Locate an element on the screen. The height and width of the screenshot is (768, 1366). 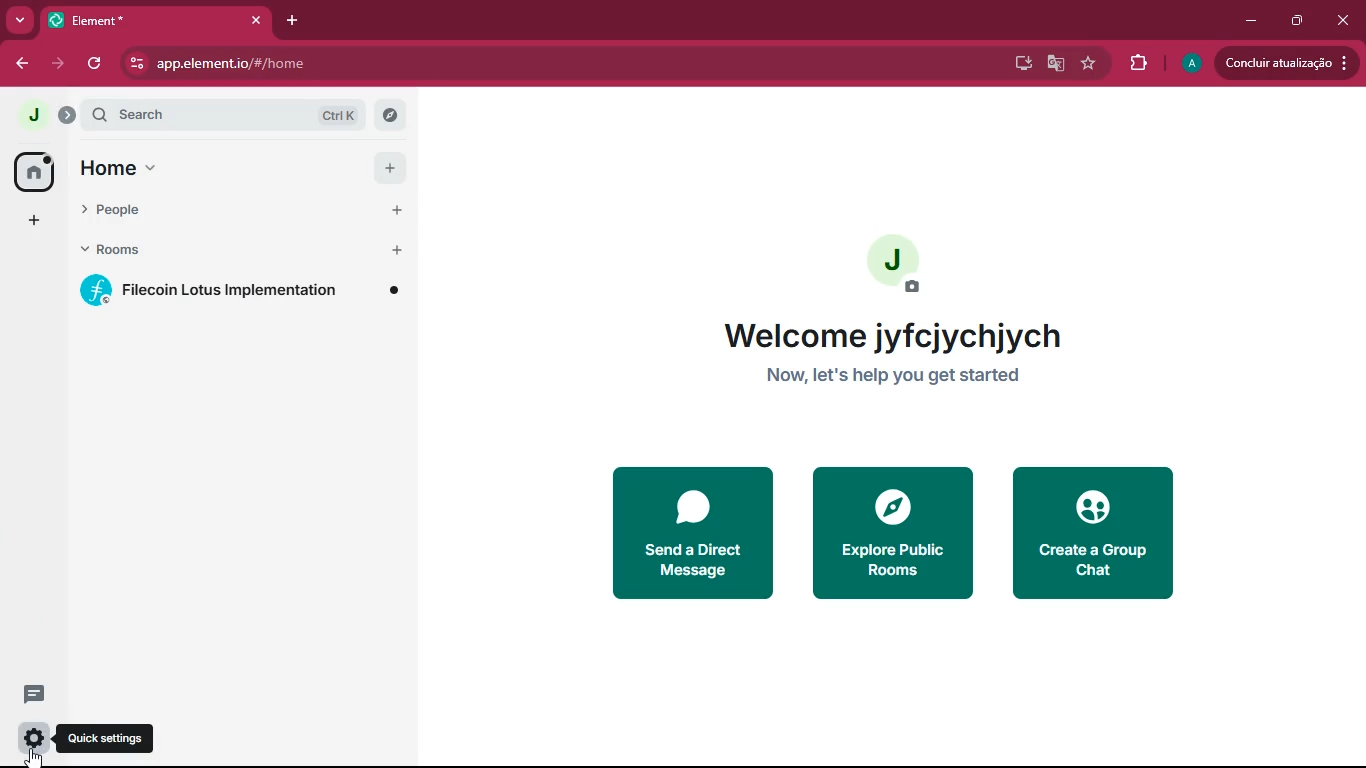
quick settings is located at coordinates (34, 737).